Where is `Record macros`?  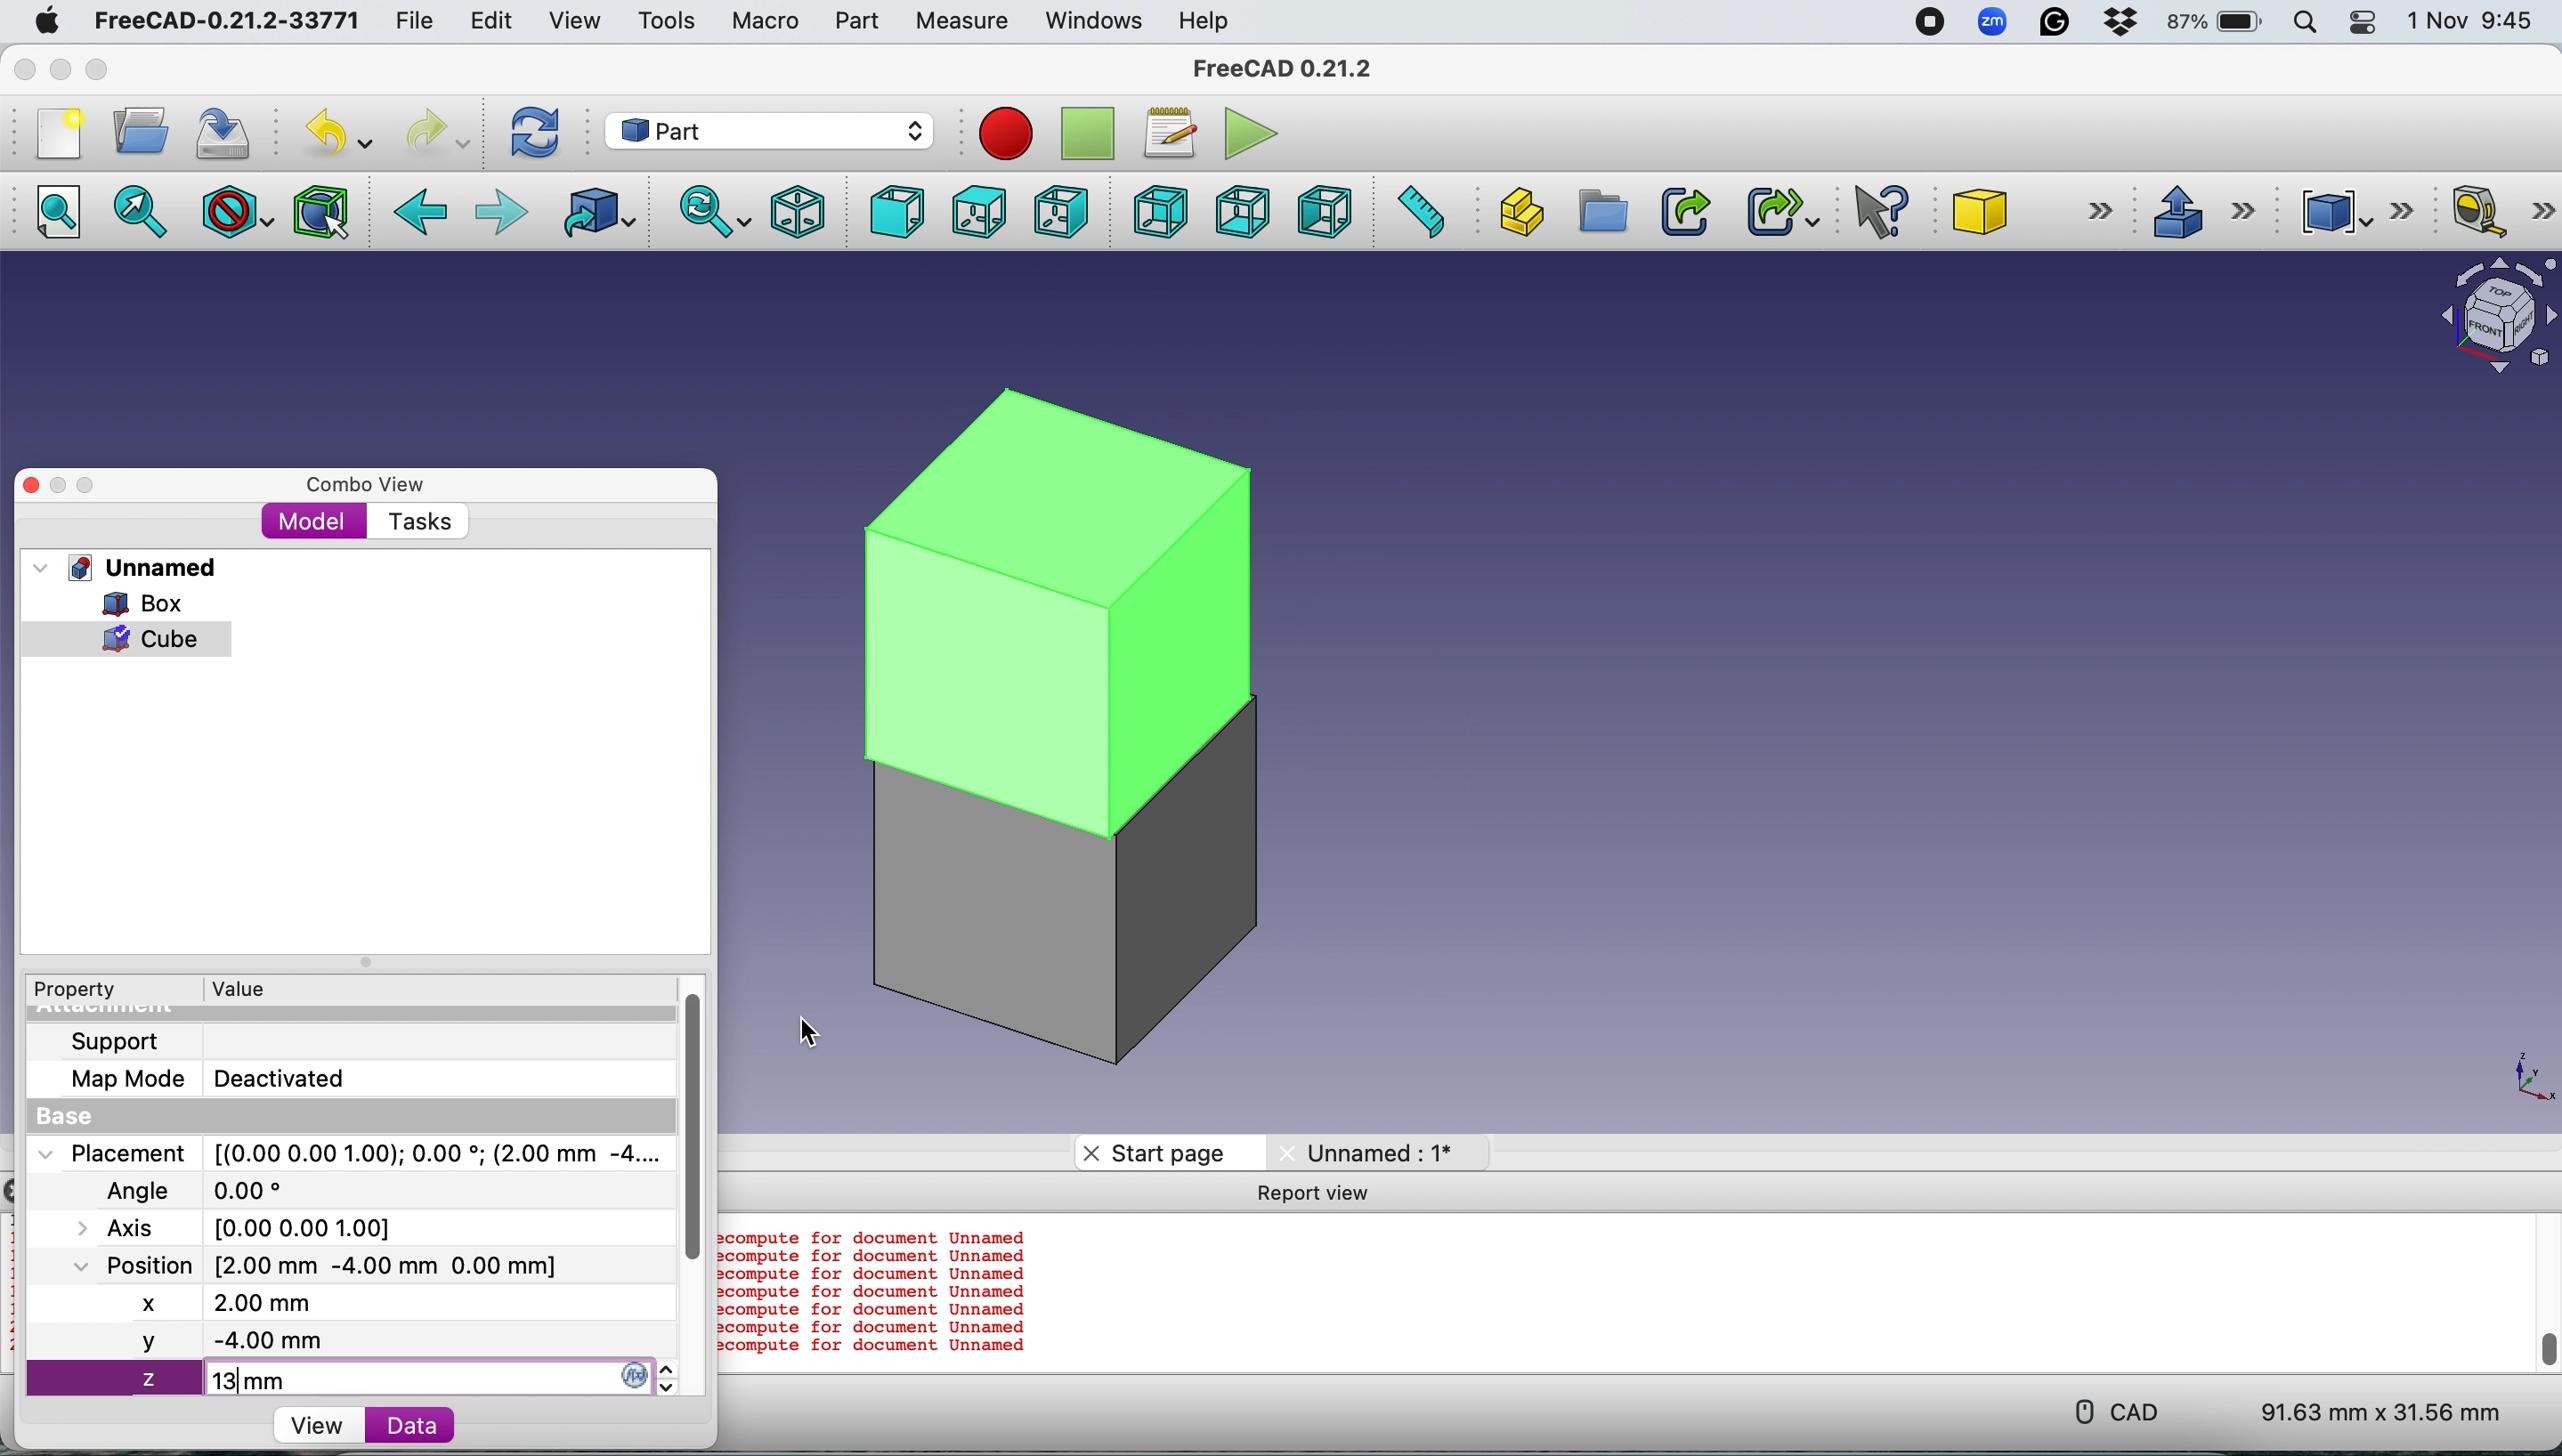
Record macros is located at coordinates (1011, 136).